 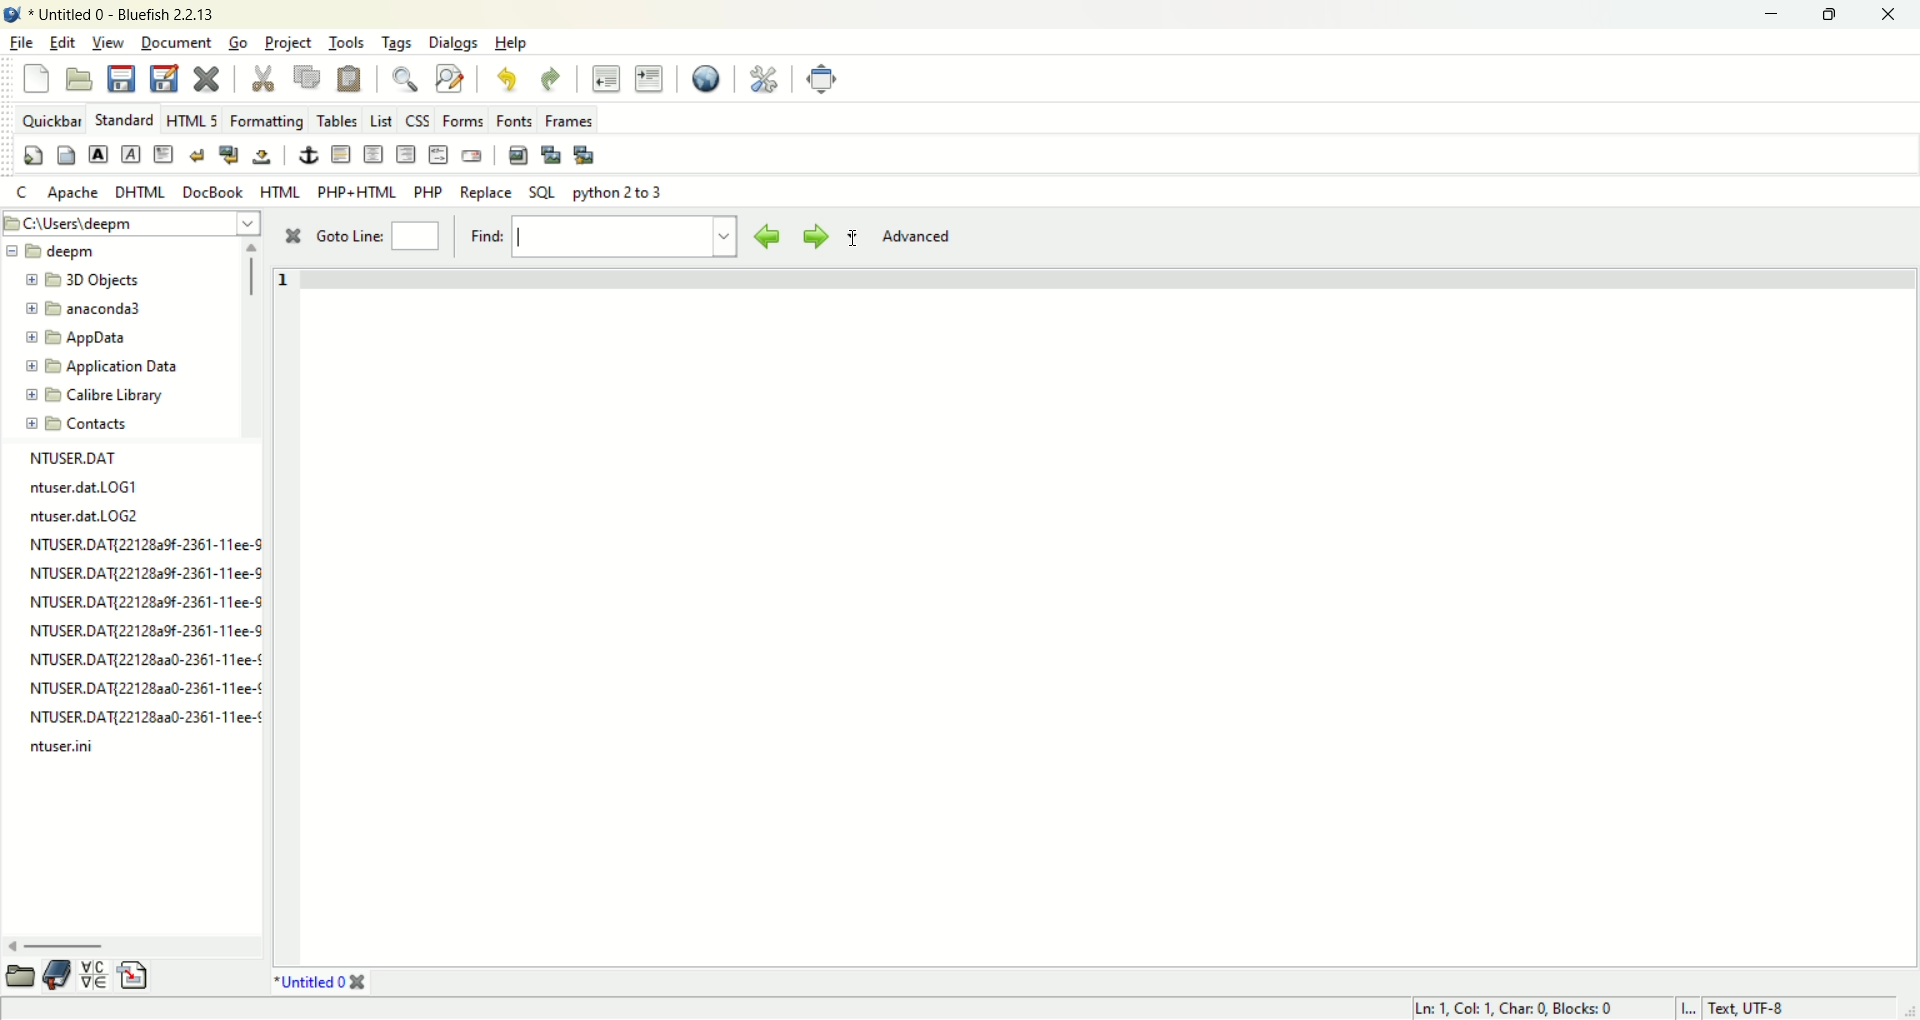 What do you see at coordinates (237, 43) in the screenshot?
I see `go` at bounding box center [237, 43].